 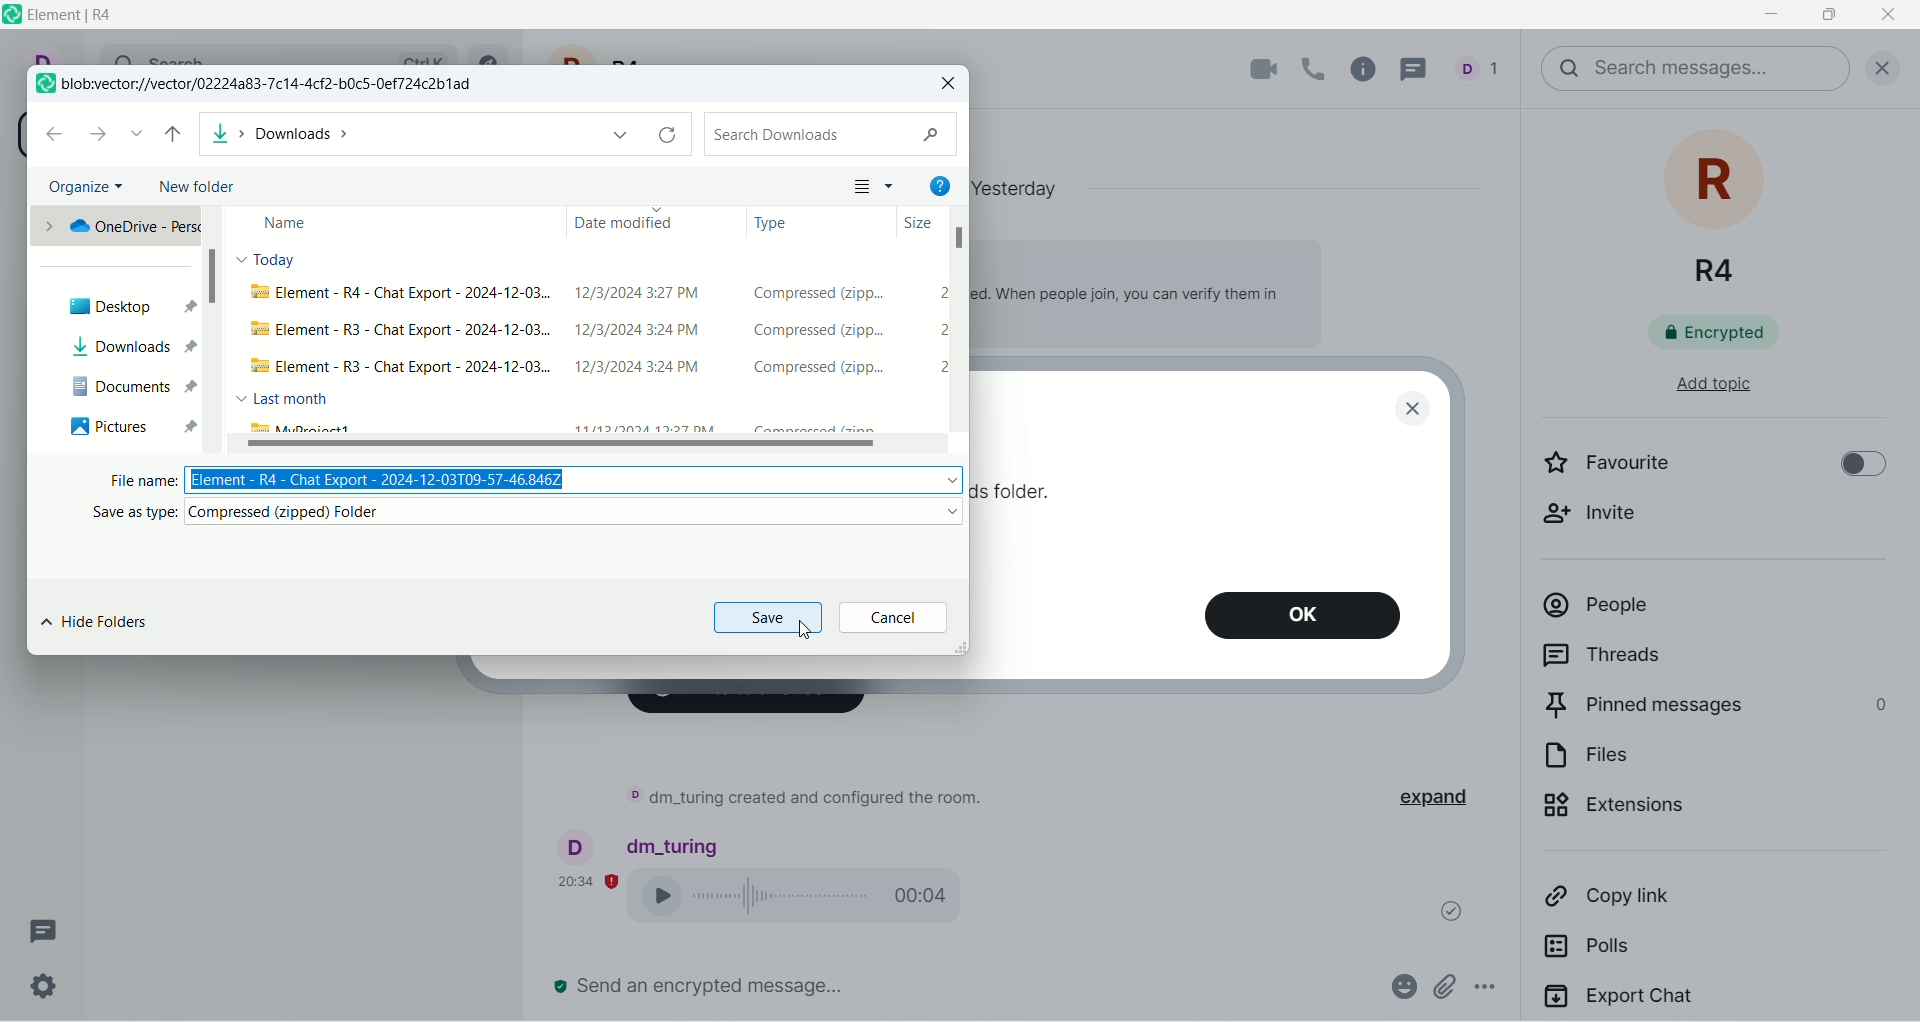 What do you see at coordinates (802, 801) in the screenshot?
I see `text` at bounding box center [802, 801].